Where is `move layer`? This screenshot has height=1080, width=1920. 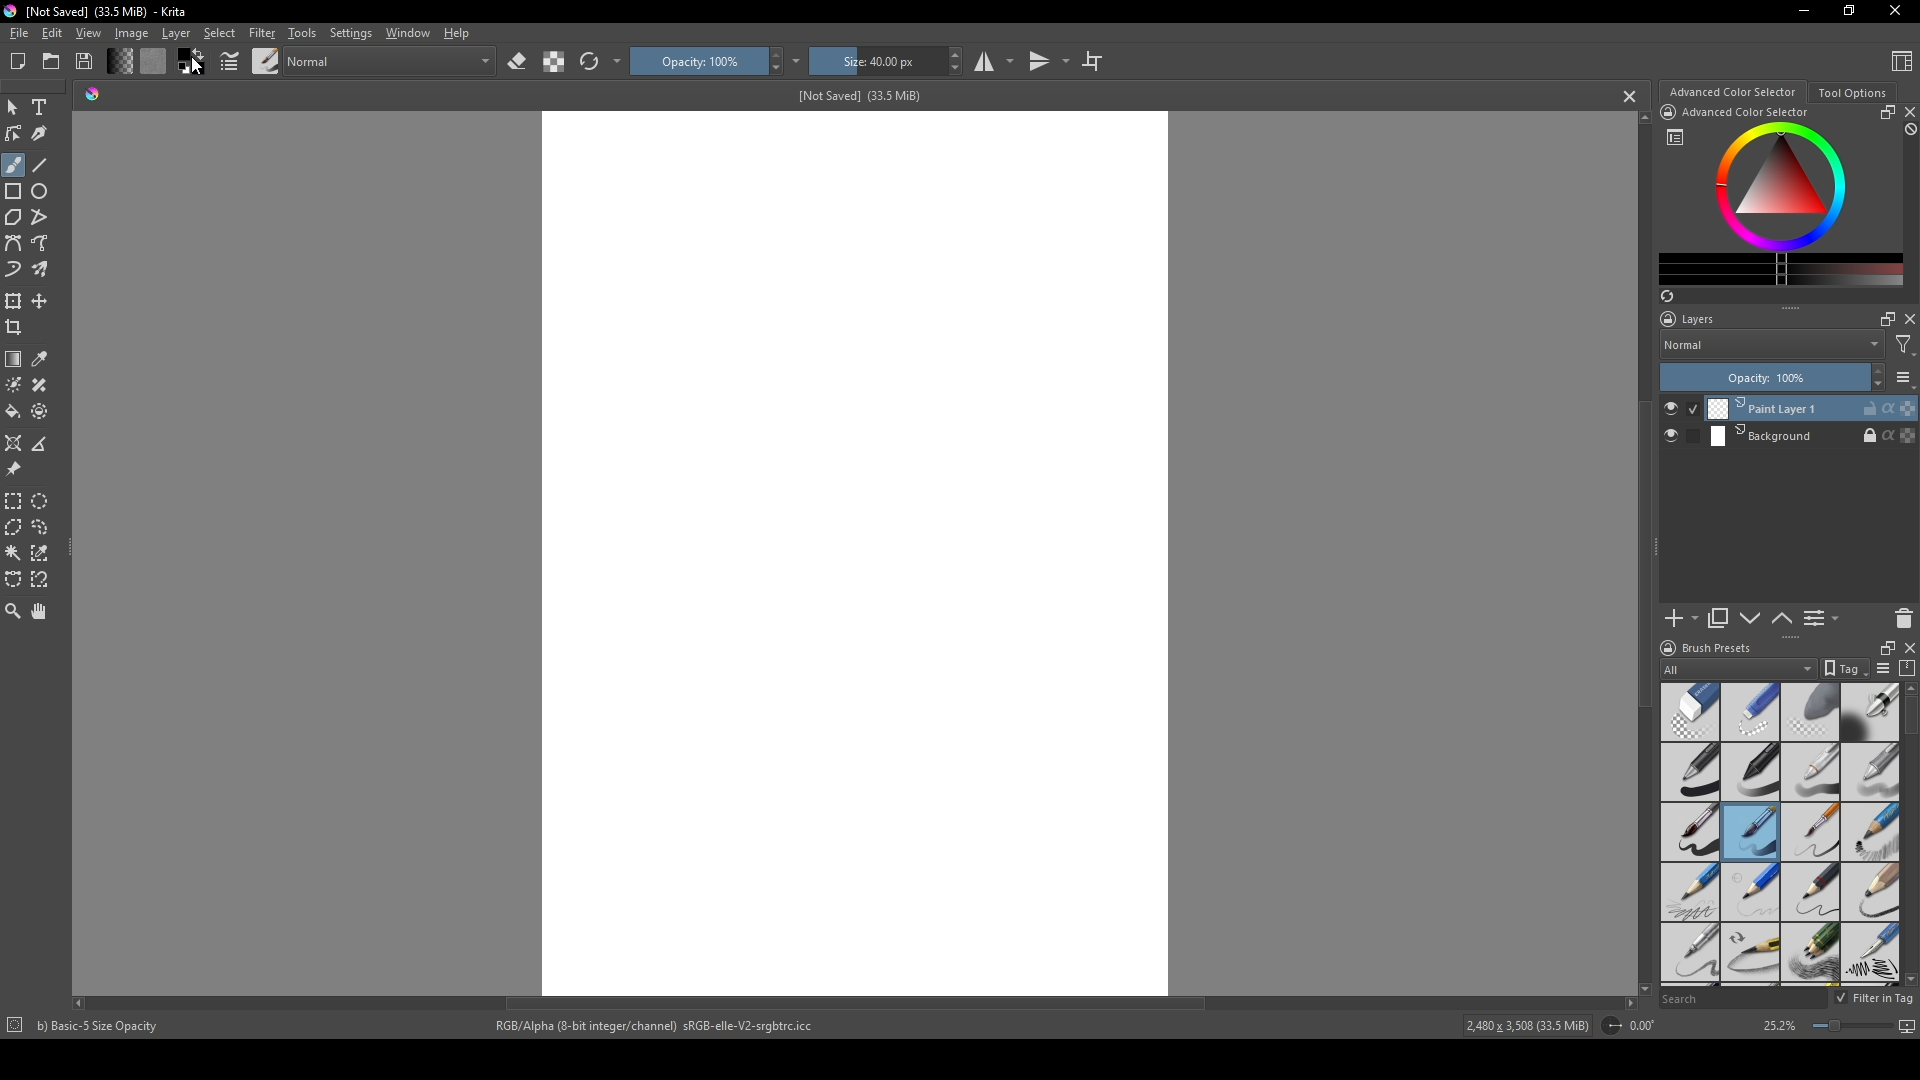
move layer is located at coordinates (40, 301).